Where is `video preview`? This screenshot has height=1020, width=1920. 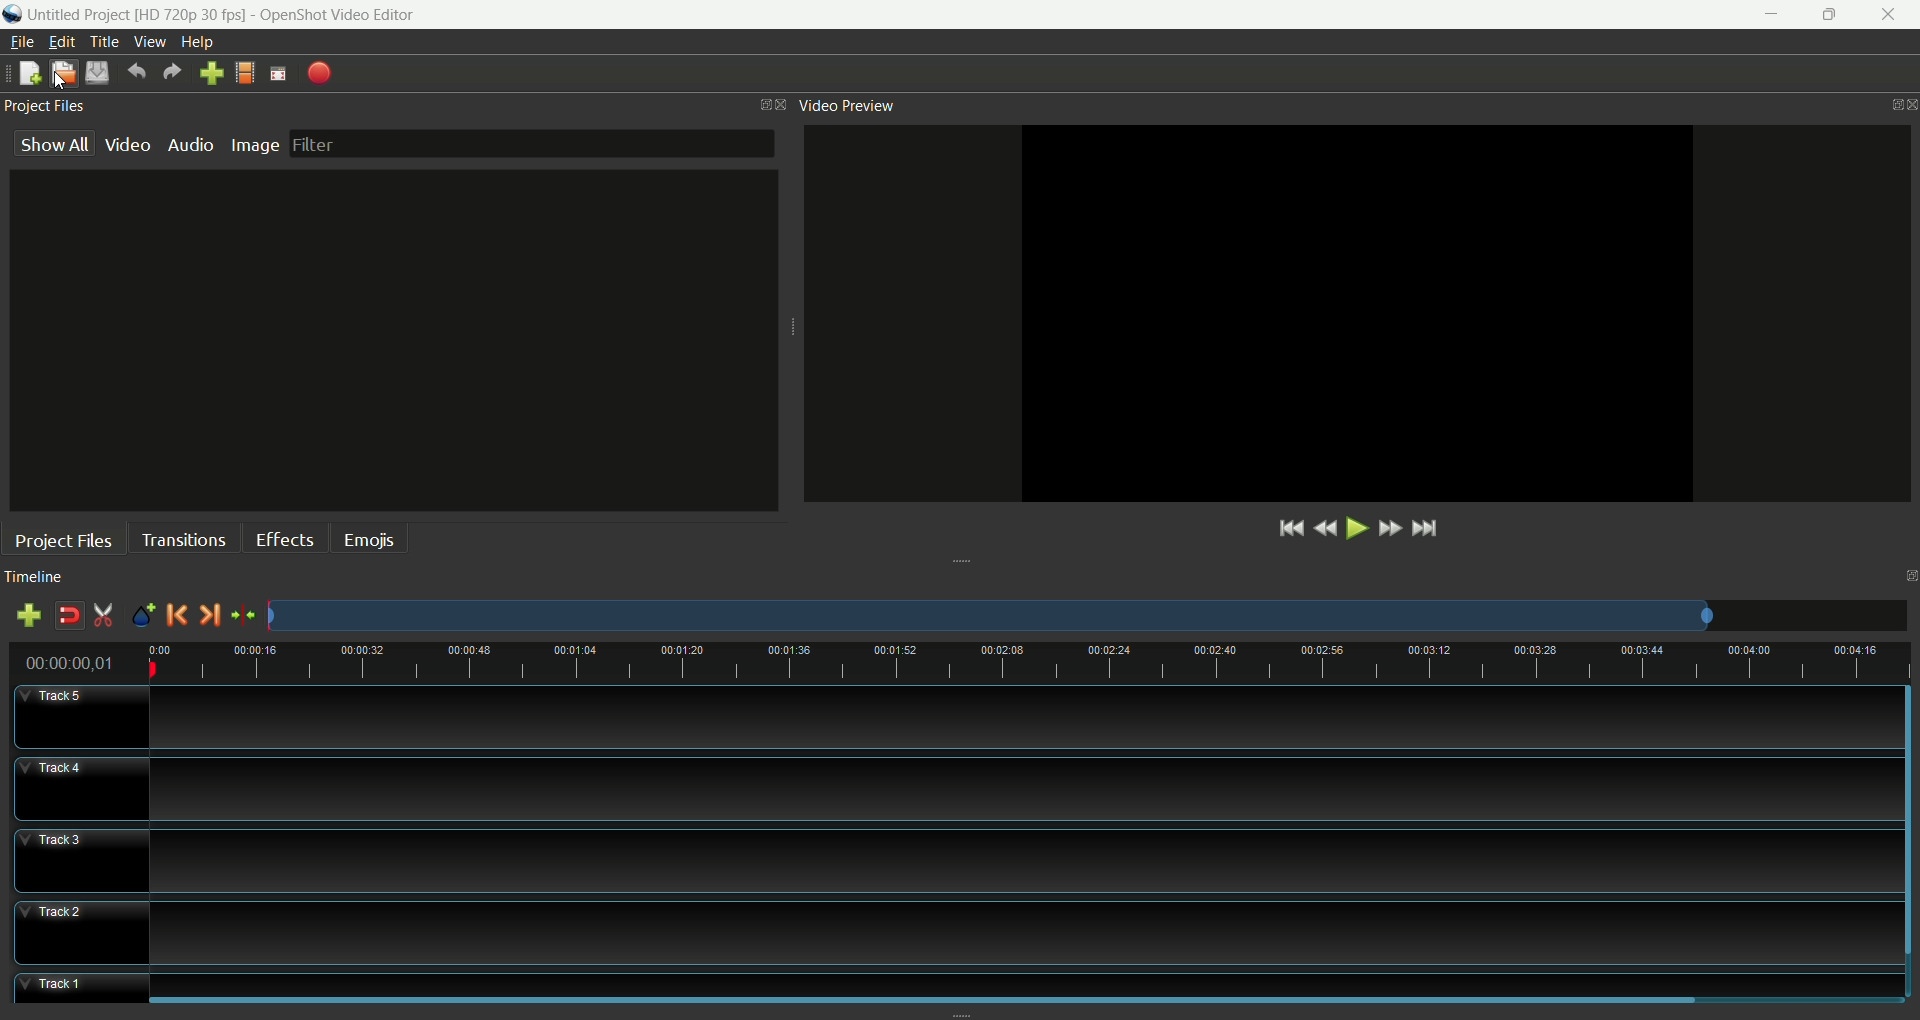
video preview is located at coordinates (845, 106).